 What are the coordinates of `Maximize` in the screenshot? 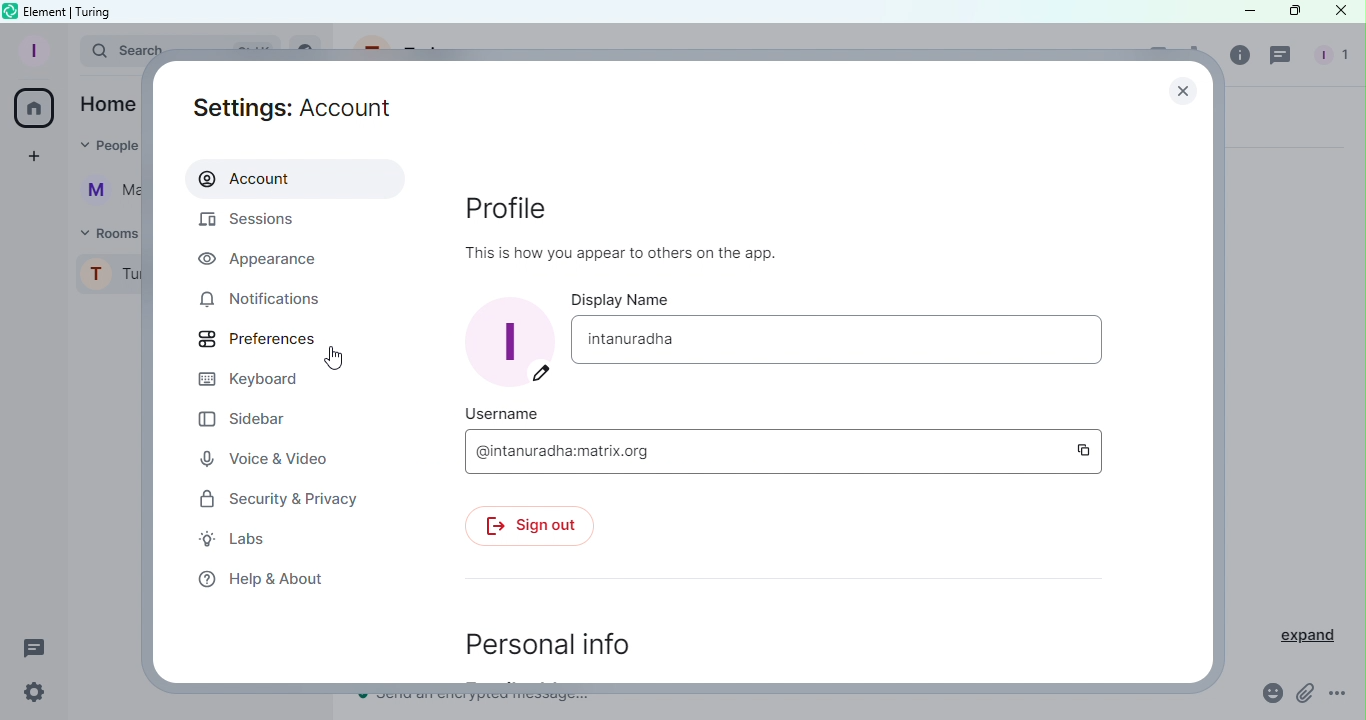 It's located at (1290, 12).